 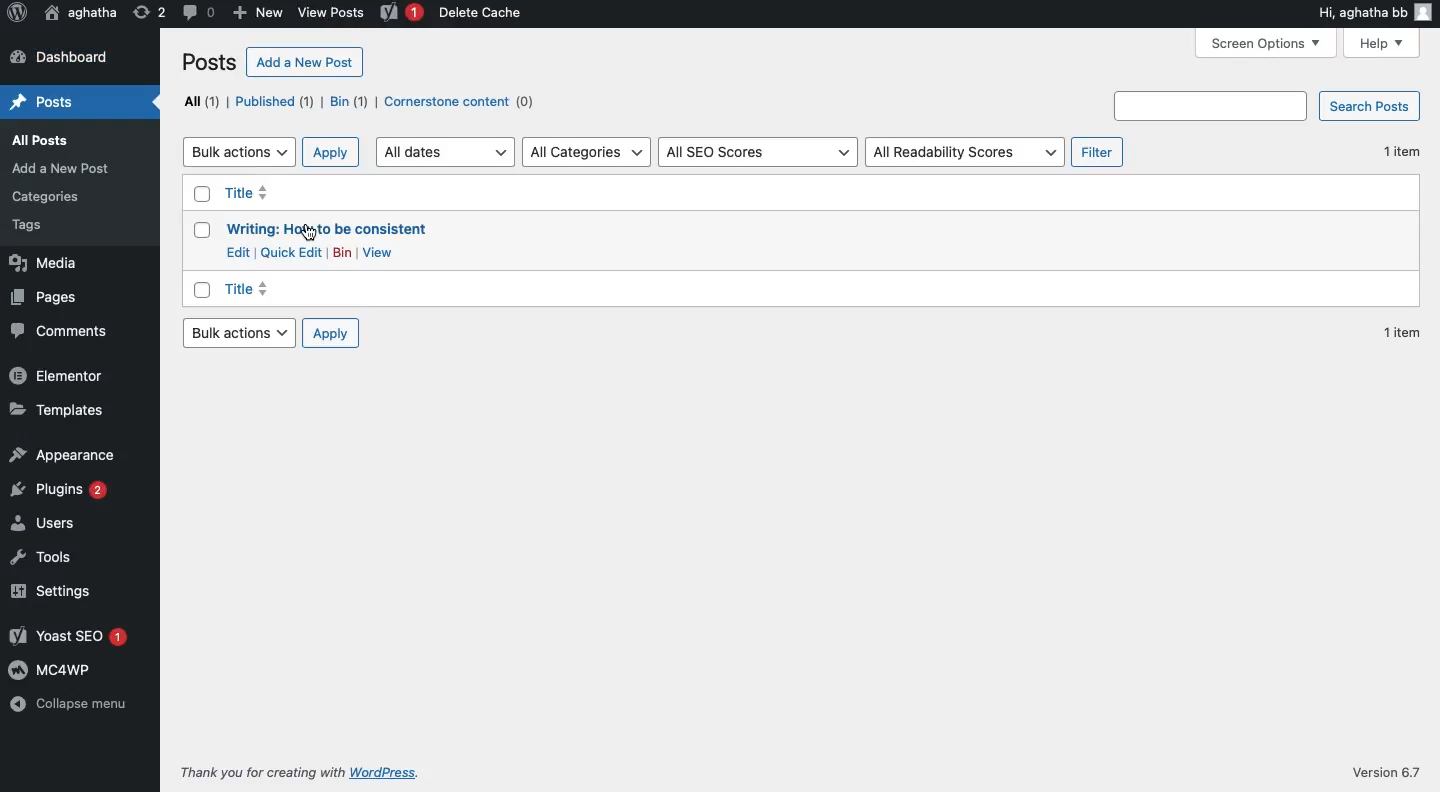 What do you see at coordinates (46, 297) in the screenshot?
I see `Pages` at bounding box center [46, 297].